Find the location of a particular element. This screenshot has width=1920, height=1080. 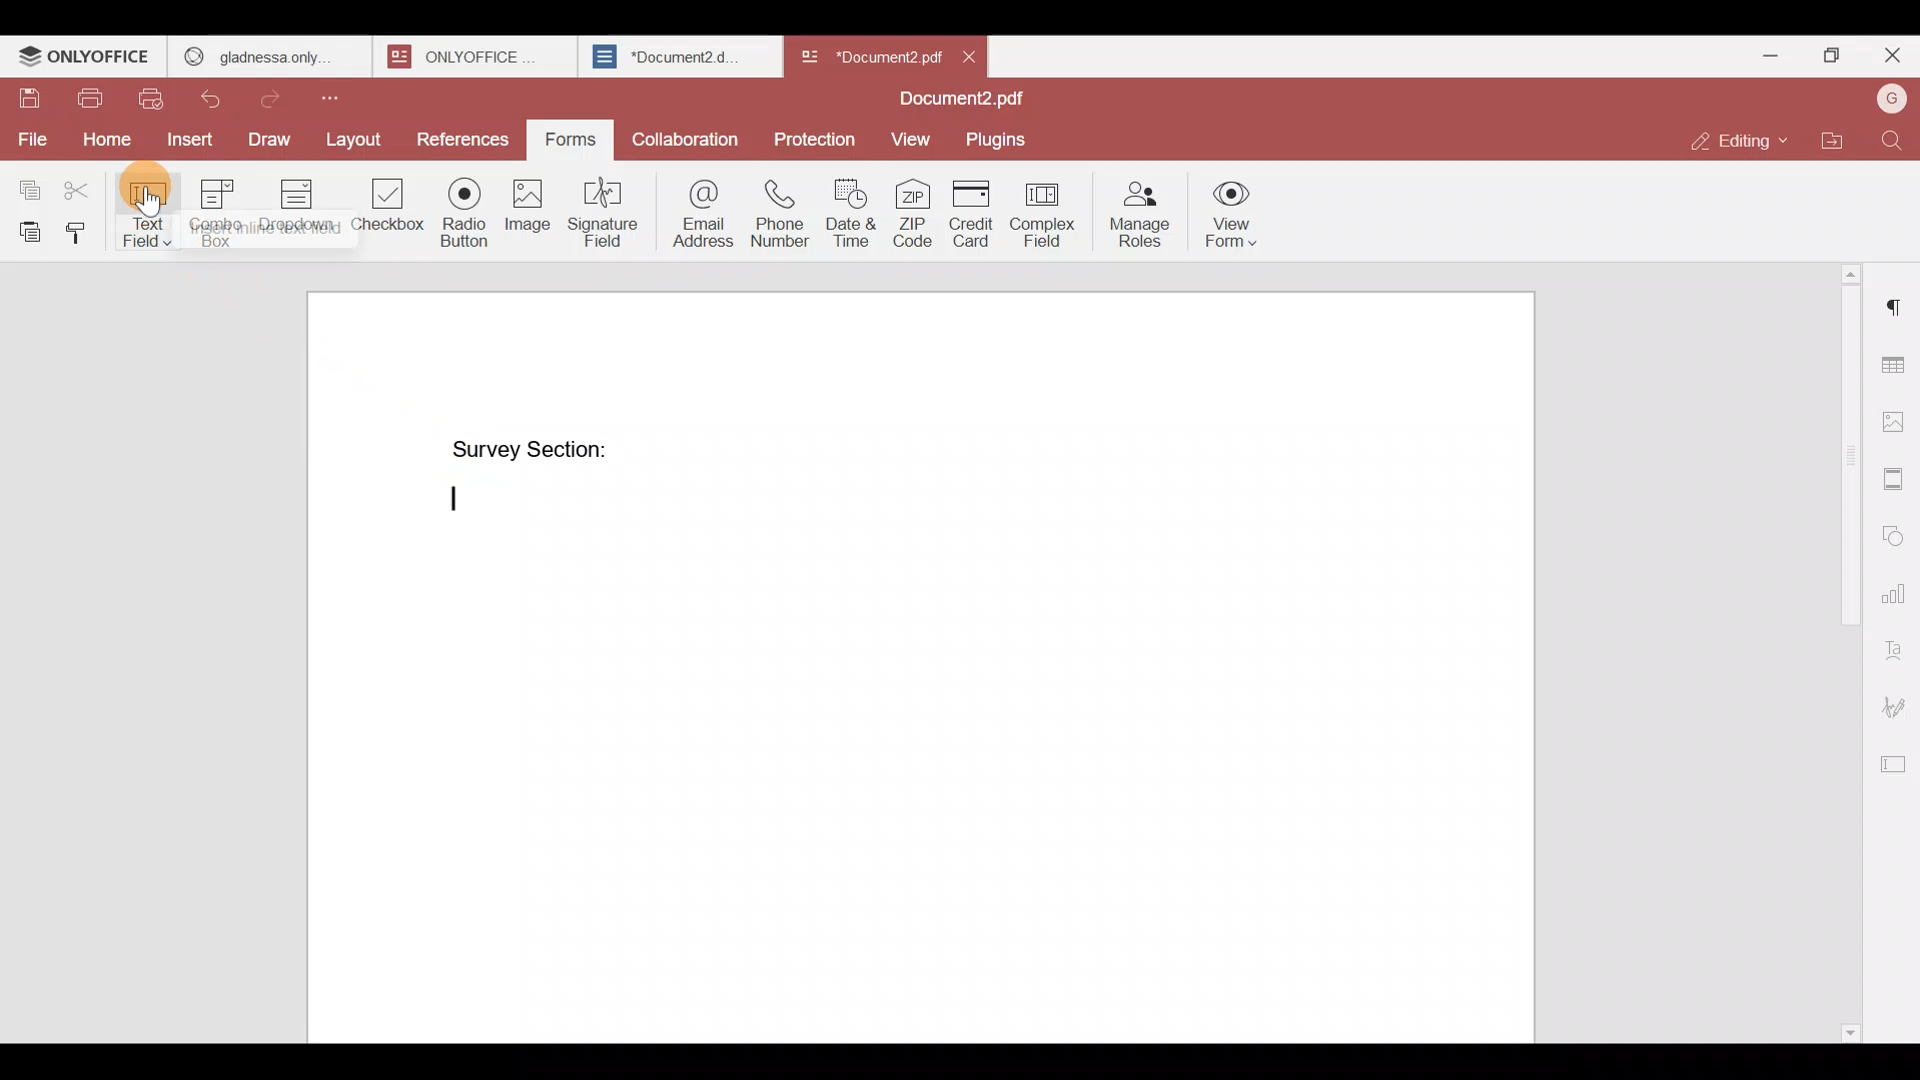

Dropdown is located at coordinates (292, 209).